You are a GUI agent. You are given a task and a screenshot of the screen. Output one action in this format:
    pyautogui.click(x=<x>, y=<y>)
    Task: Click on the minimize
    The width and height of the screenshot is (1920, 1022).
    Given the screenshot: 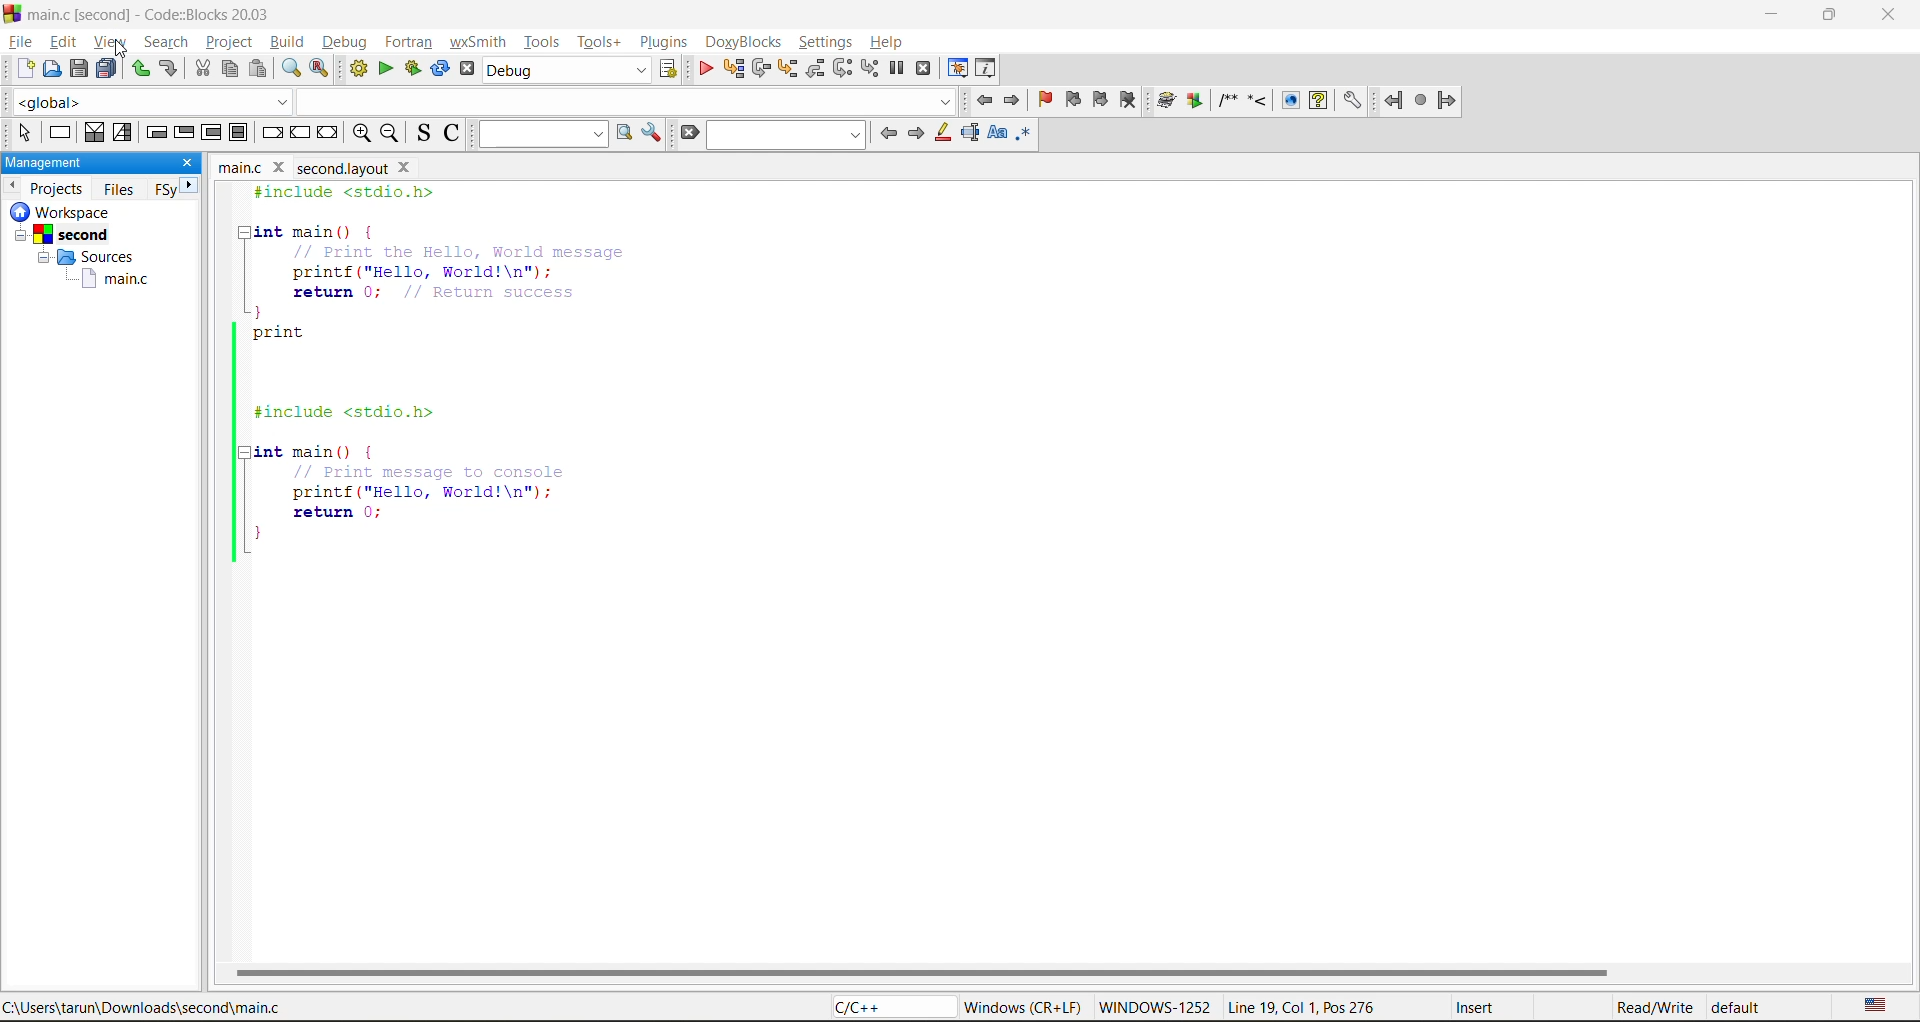 What is the action you would take?
    pyautogui.click(x=1771, y=14)
    